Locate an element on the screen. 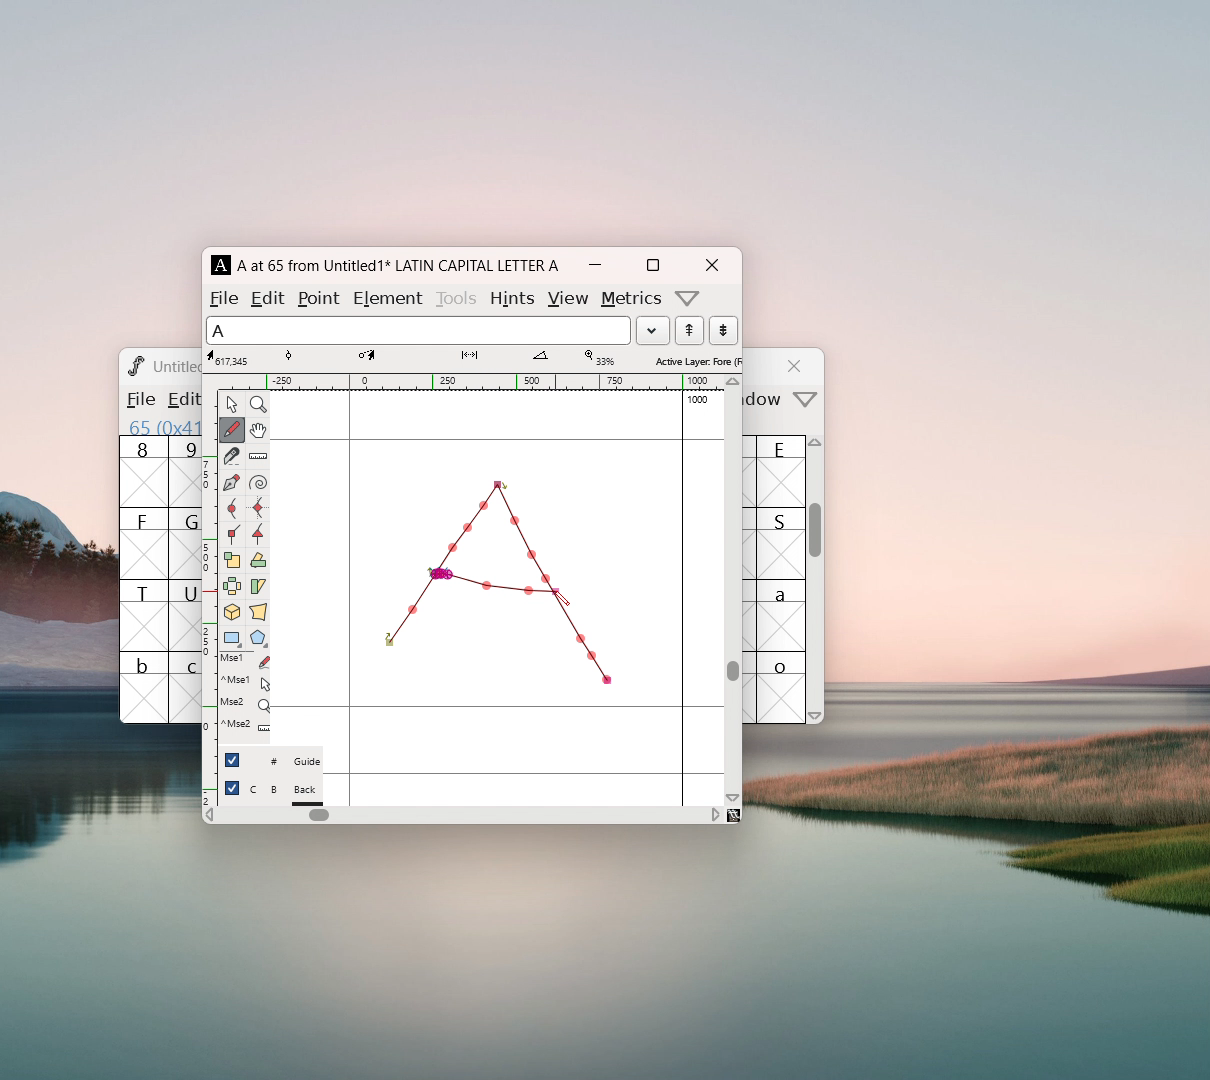  coordinates of cursor destination is located at coordinates (386, 358).